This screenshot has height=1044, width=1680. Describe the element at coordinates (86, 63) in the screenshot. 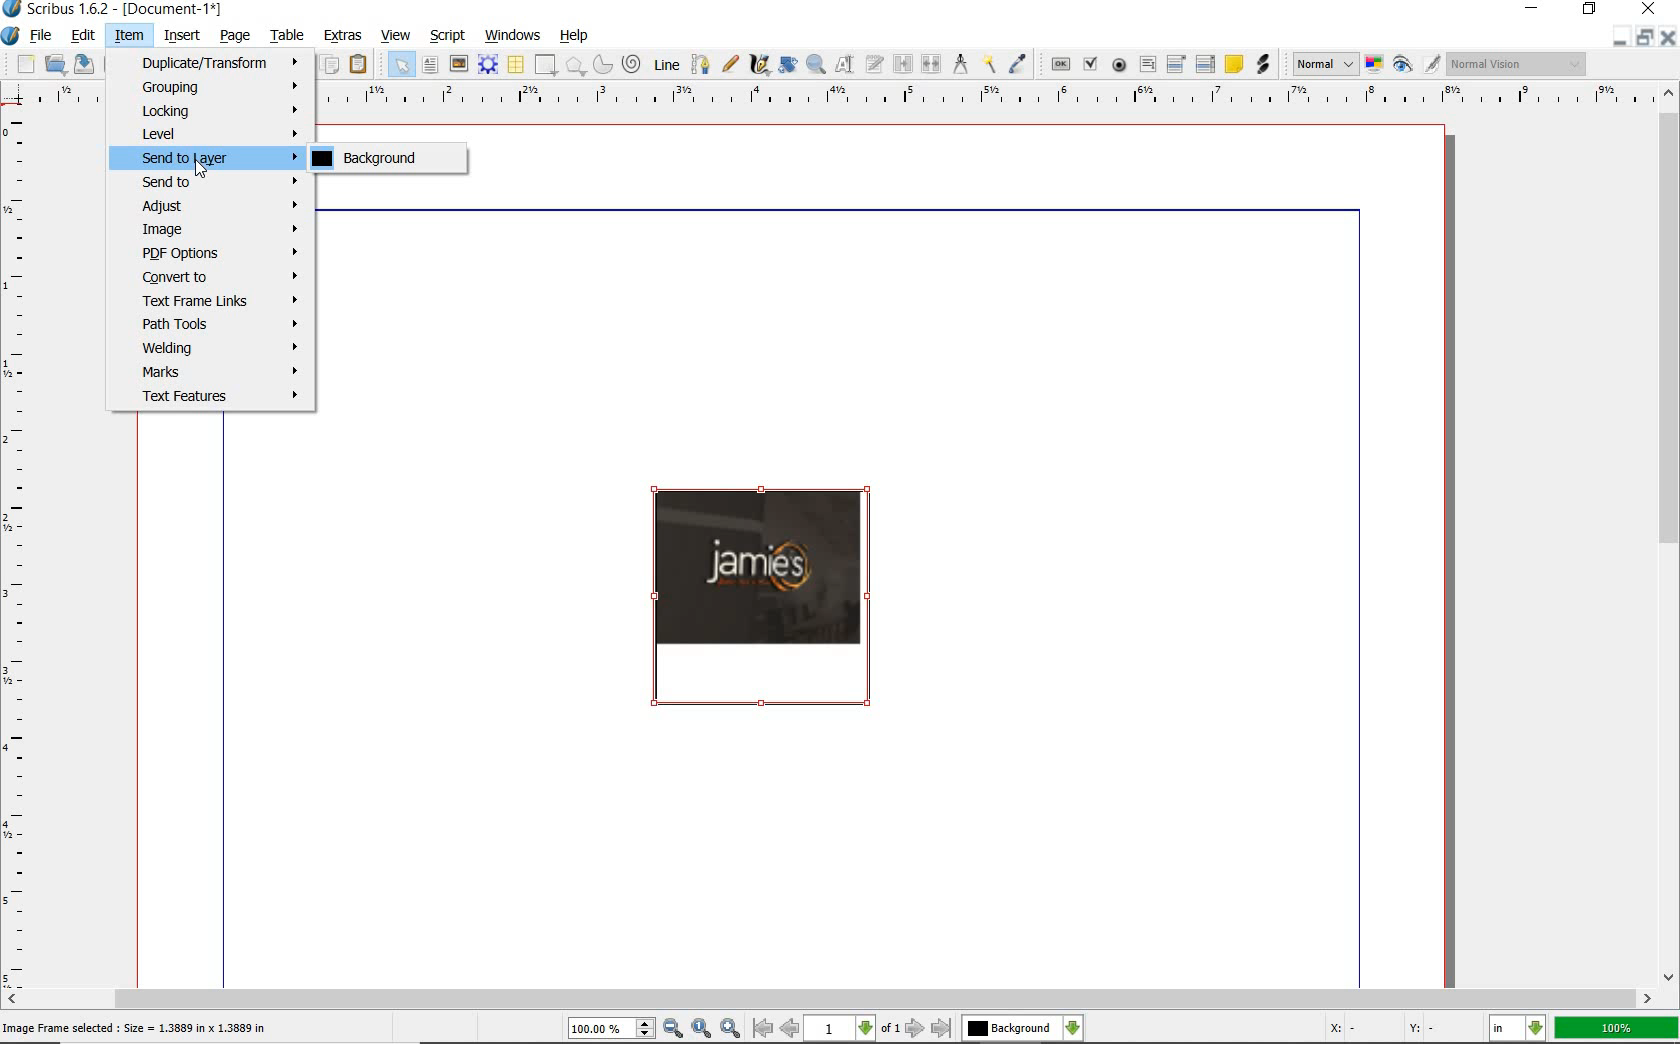

I see `save` at that location.